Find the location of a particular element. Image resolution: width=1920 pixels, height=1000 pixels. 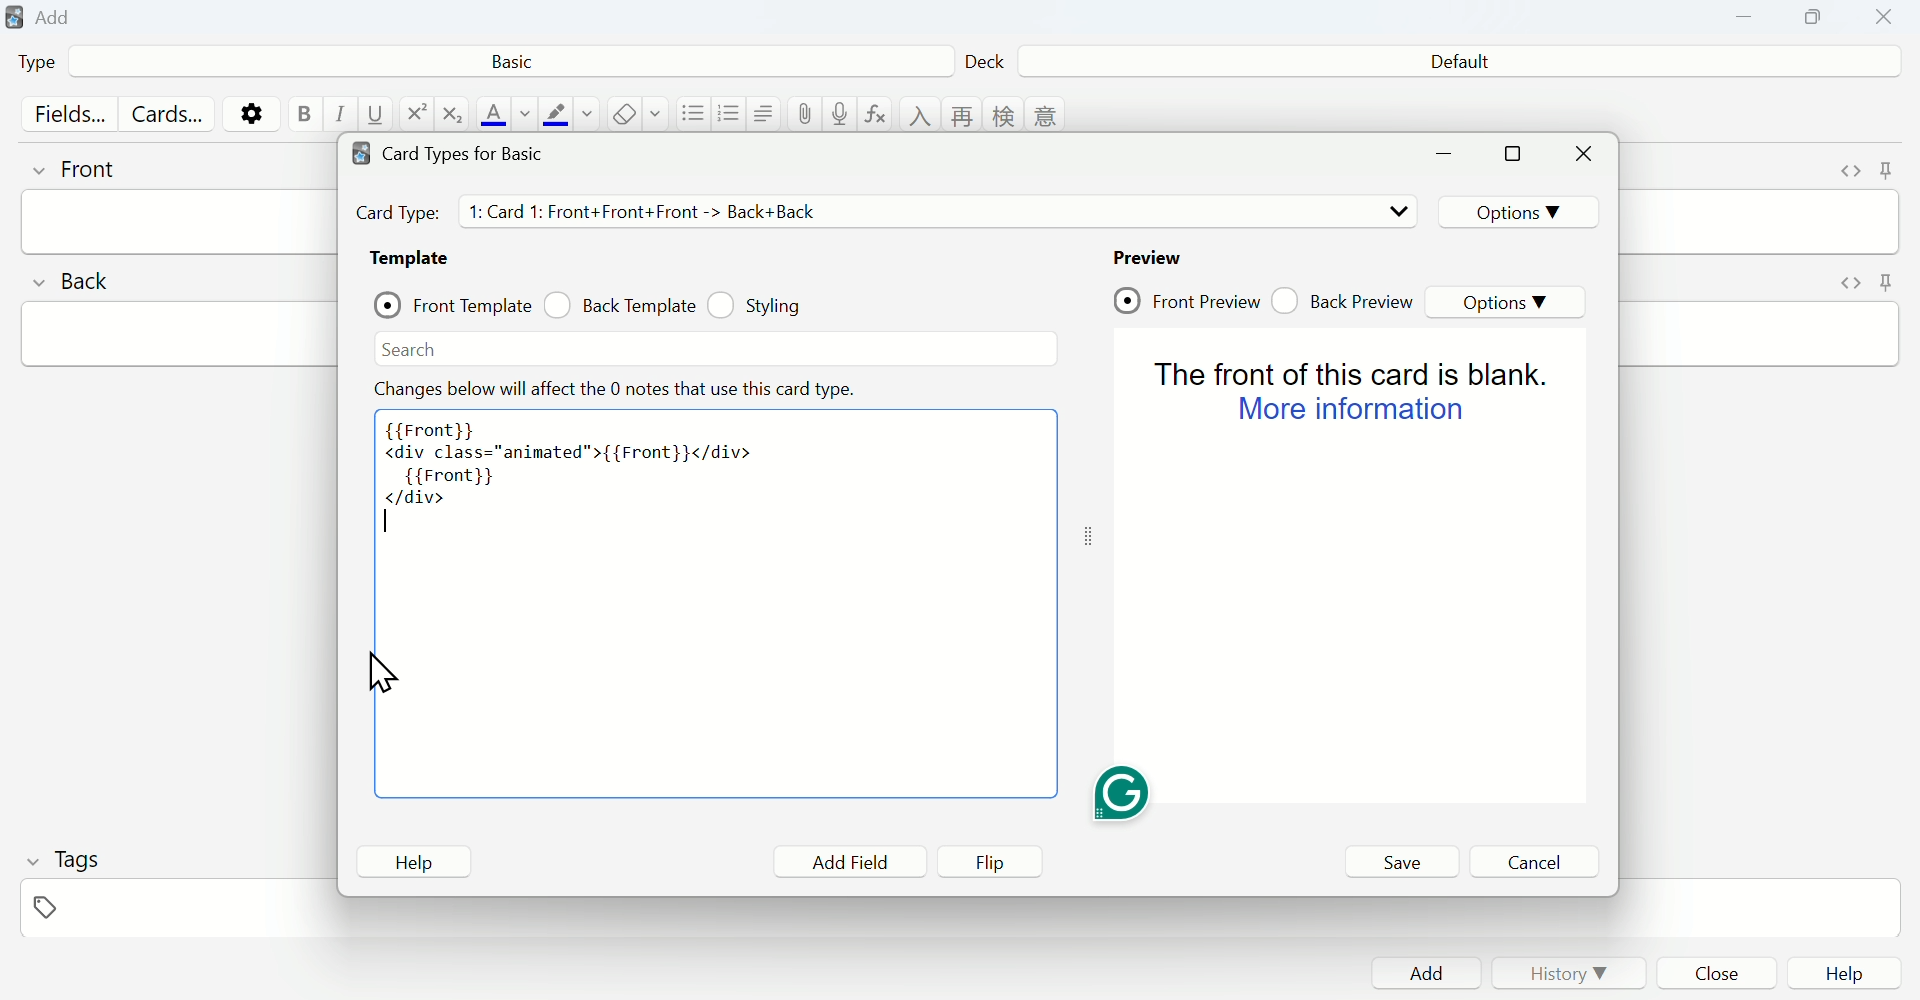

alignment is located at coordinates (764, 114).